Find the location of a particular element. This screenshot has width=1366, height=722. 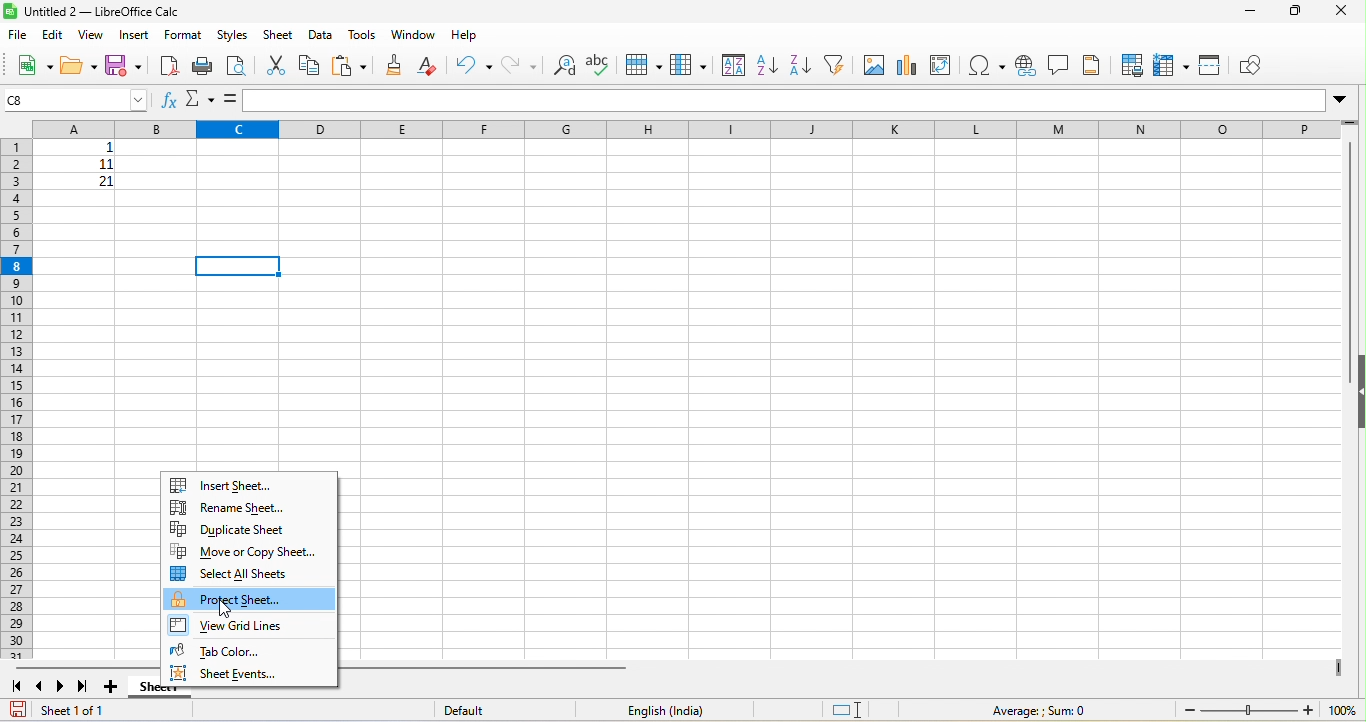

define print area is located at coordinates (1133, 67).